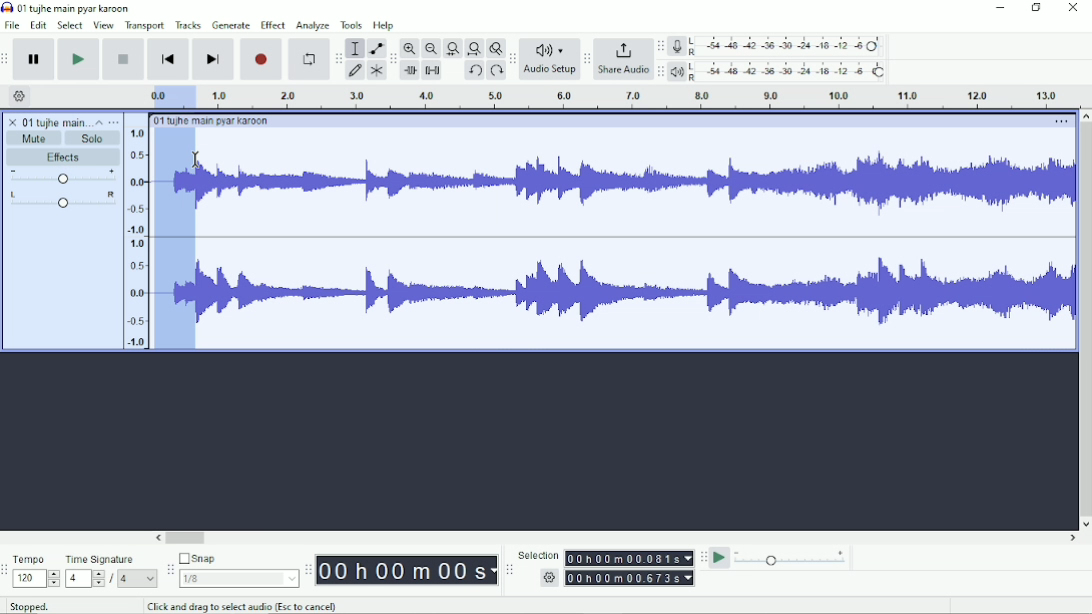  I want to click on Audio Setup, so click(550, 72).